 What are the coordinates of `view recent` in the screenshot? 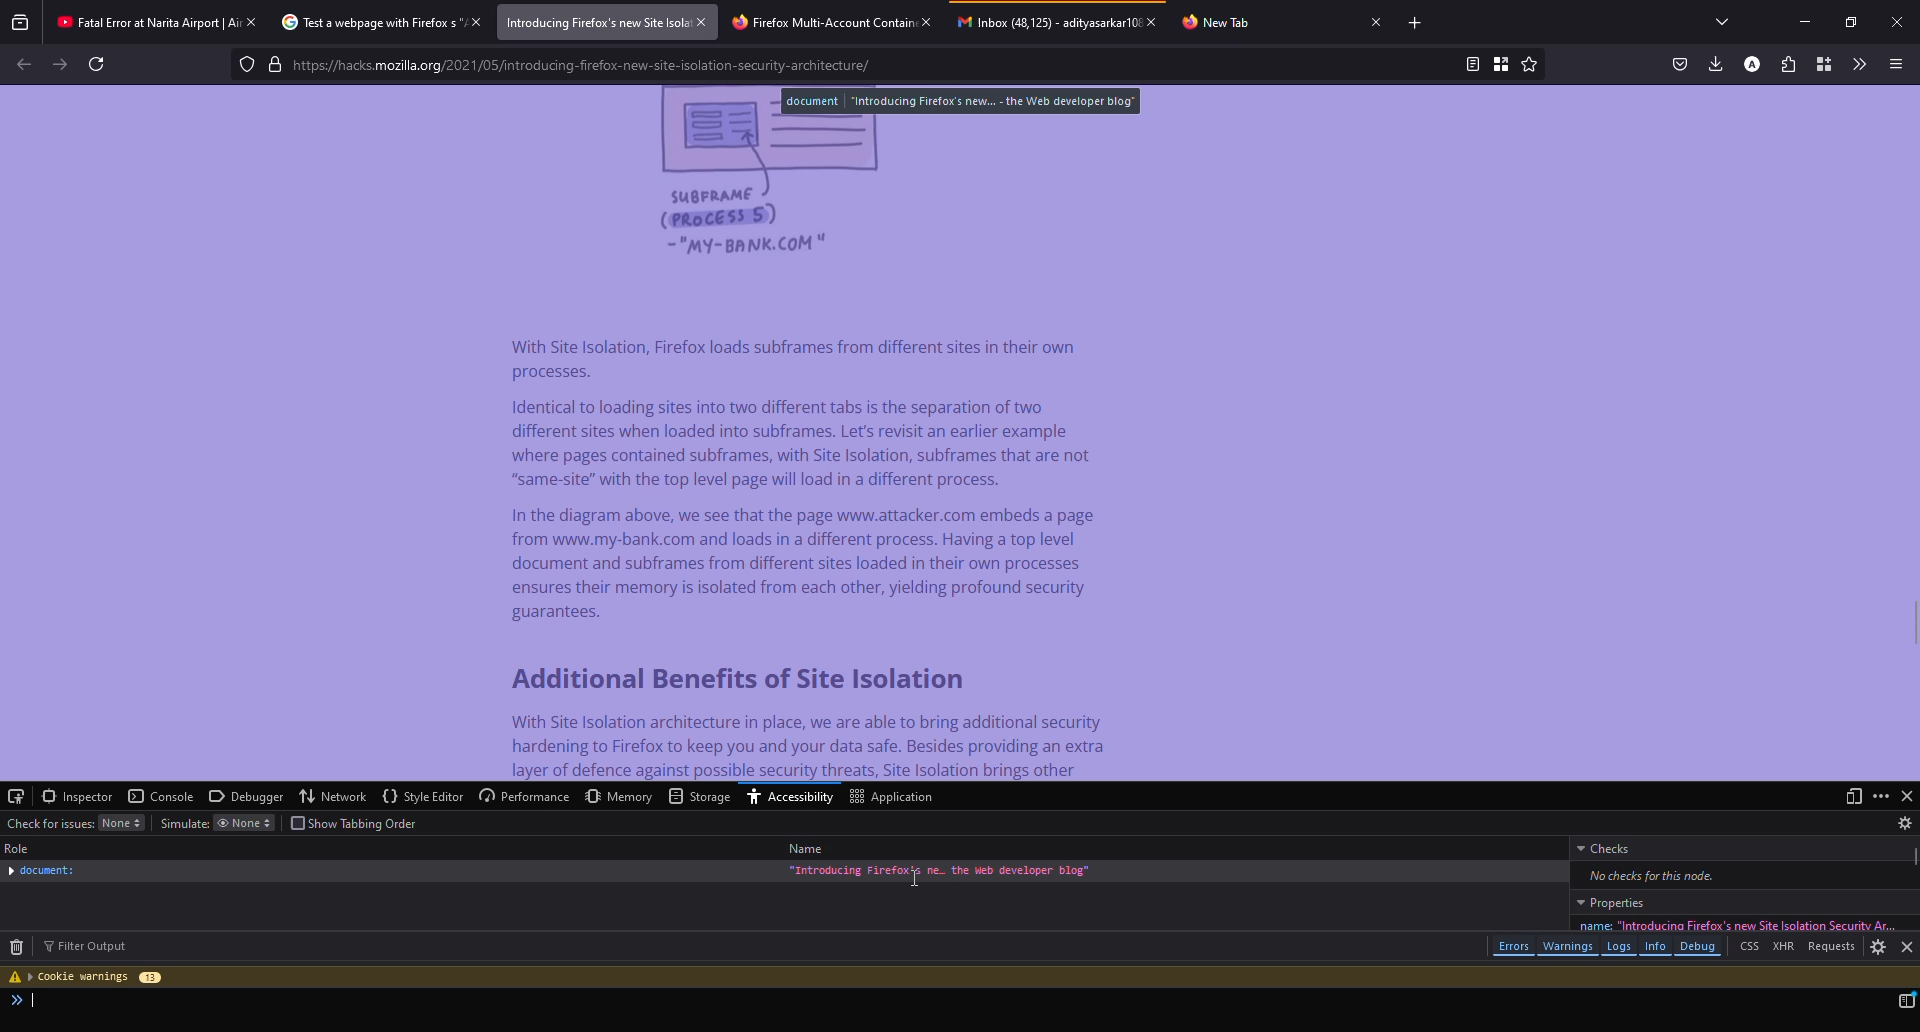 It's located at (20, 21).